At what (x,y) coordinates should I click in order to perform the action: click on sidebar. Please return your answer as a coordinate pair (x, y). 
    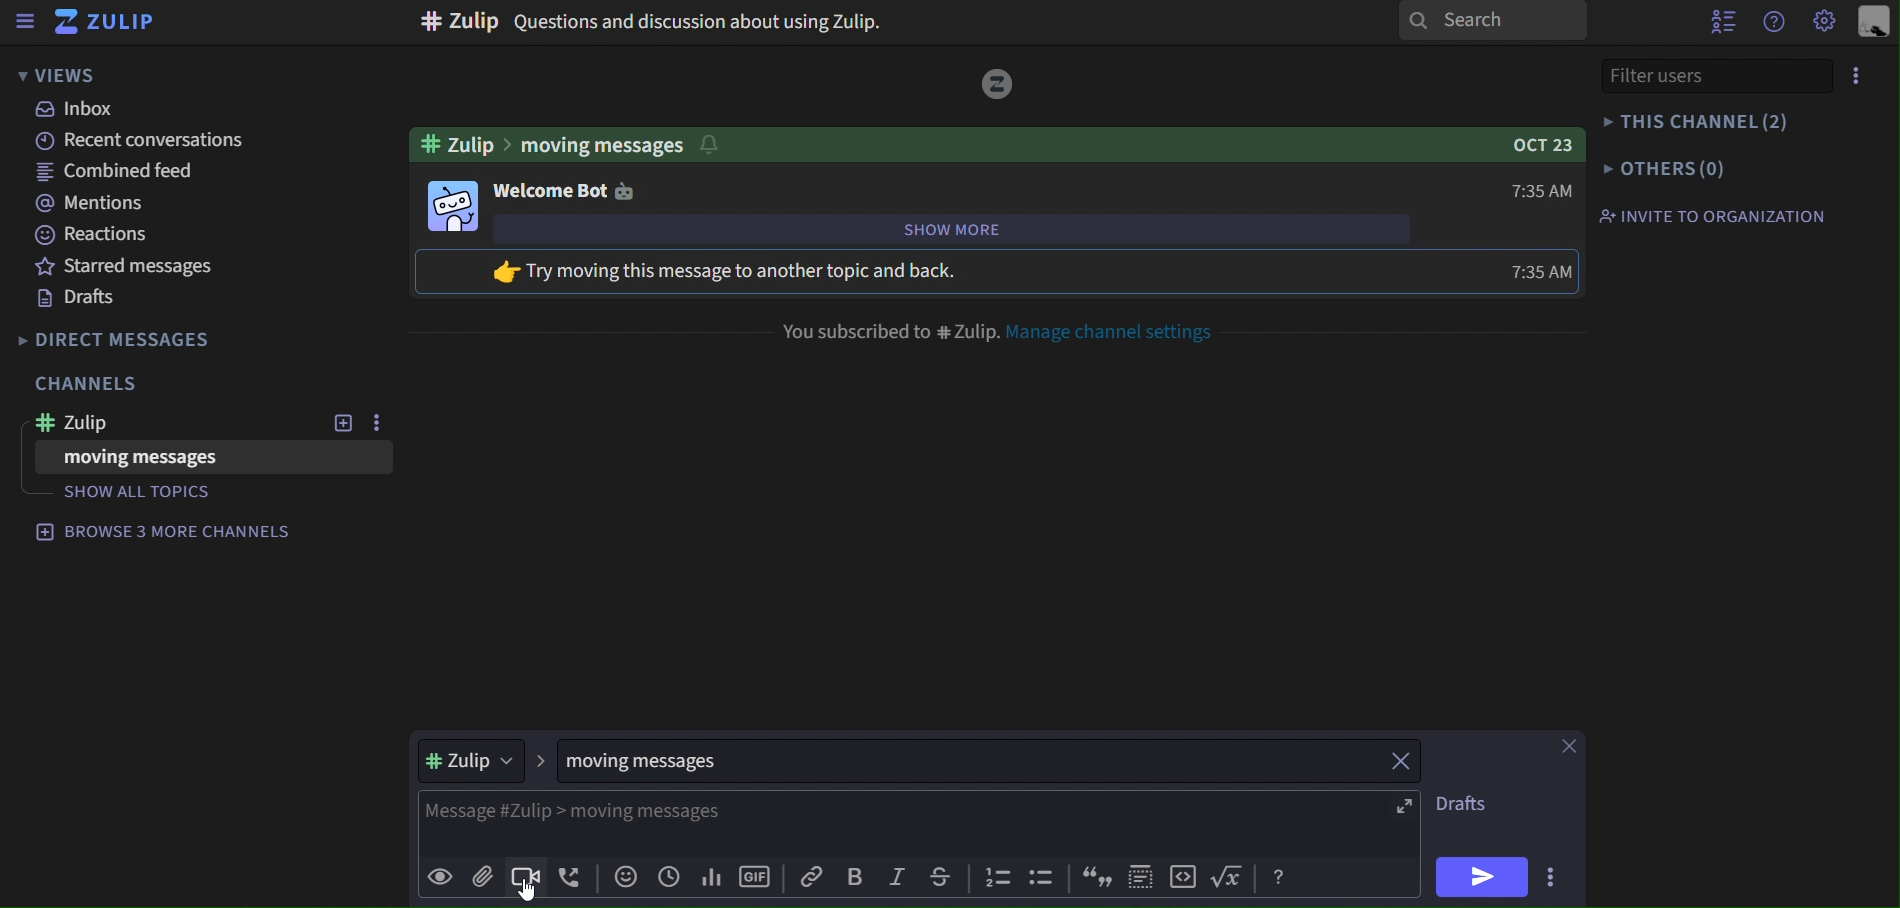
    Looking at the image, I should click on (24, 22).